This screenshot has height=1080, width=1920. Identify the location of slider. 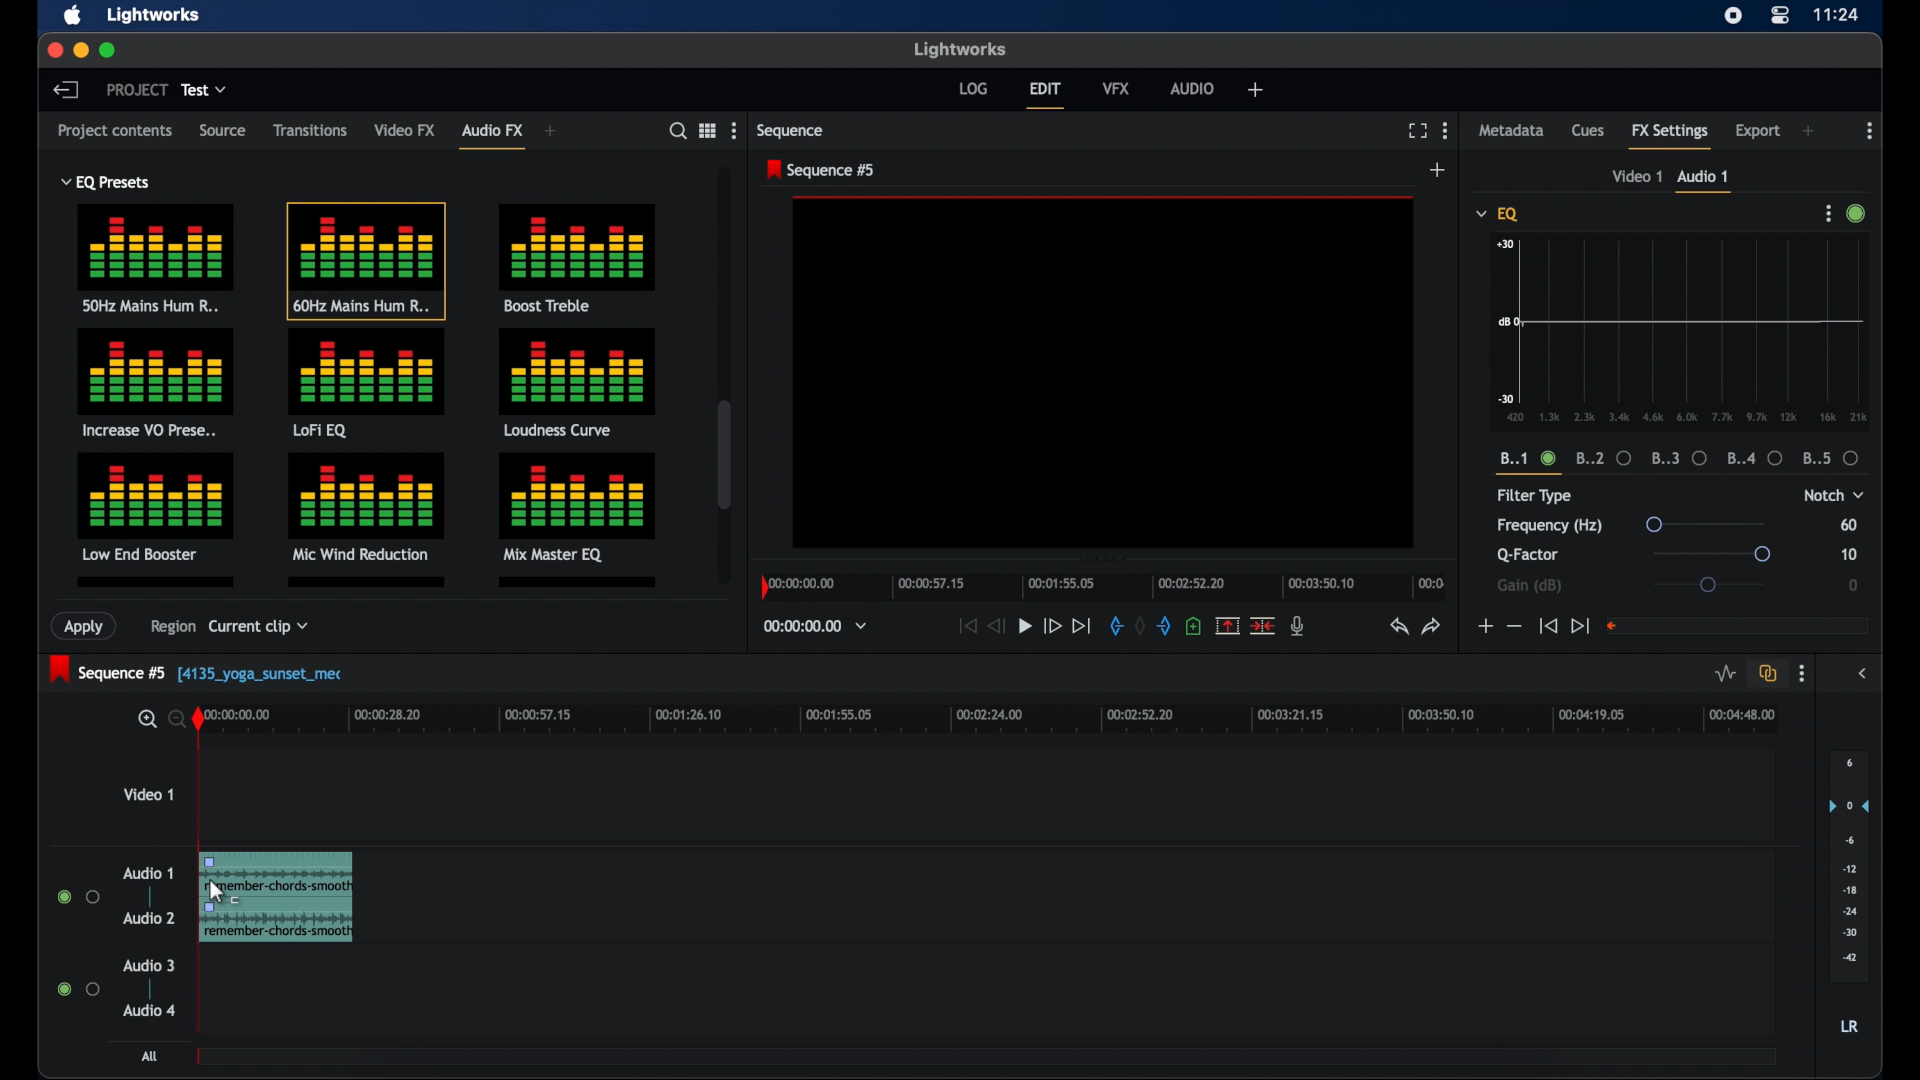
(1709, 554).